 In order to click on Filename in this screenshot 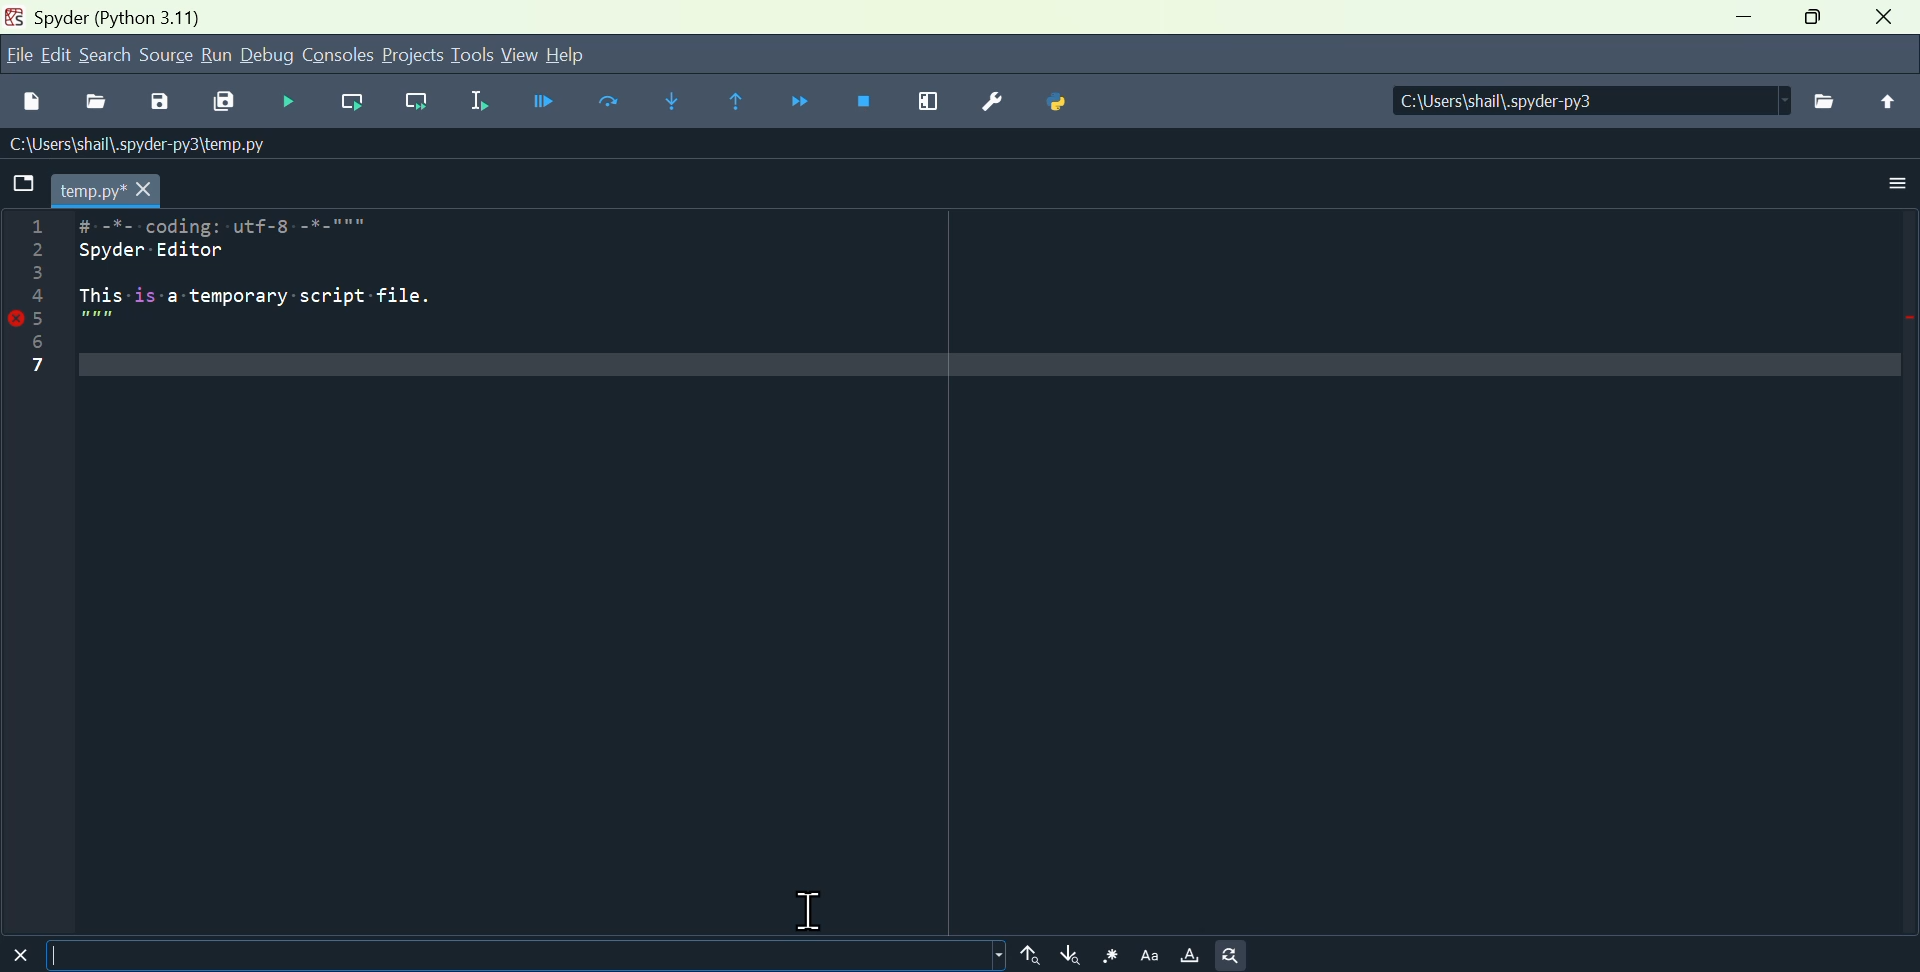, I will do `click(109, 190)`.